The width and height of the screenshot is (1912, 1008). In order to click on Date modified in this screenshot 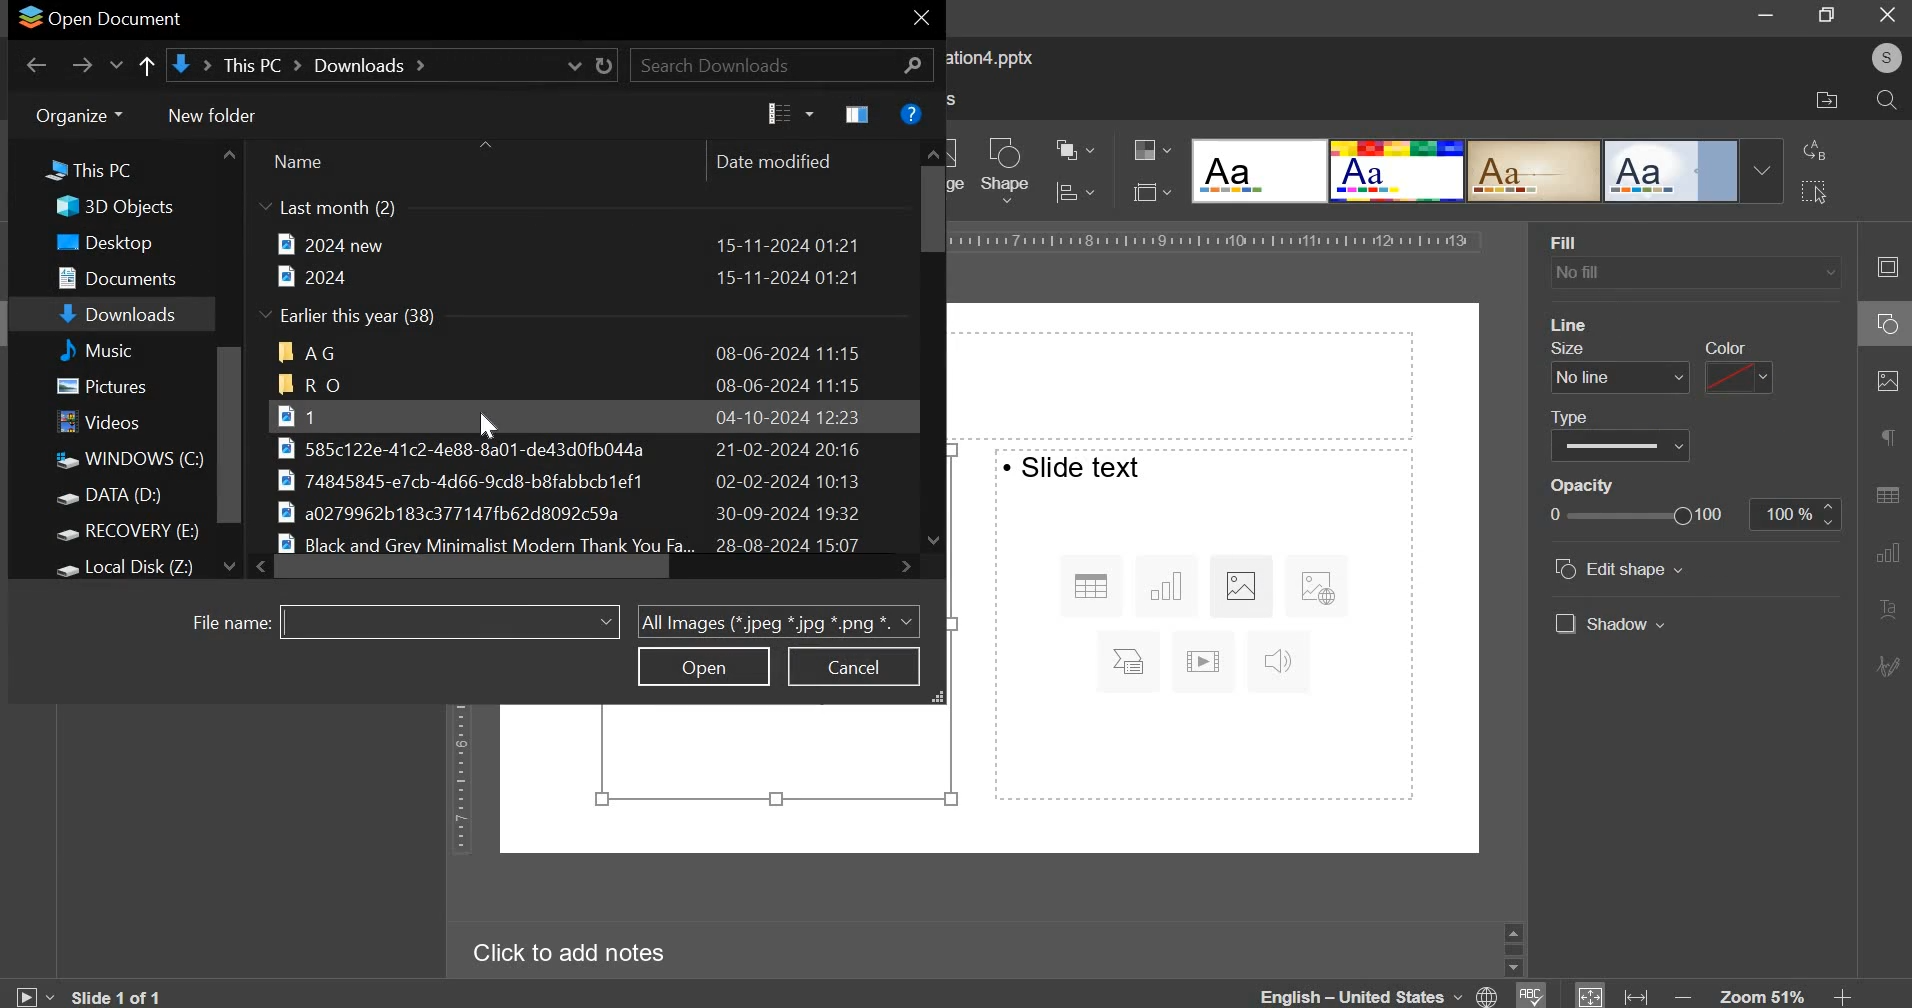, I will do `click(772, 161)`.